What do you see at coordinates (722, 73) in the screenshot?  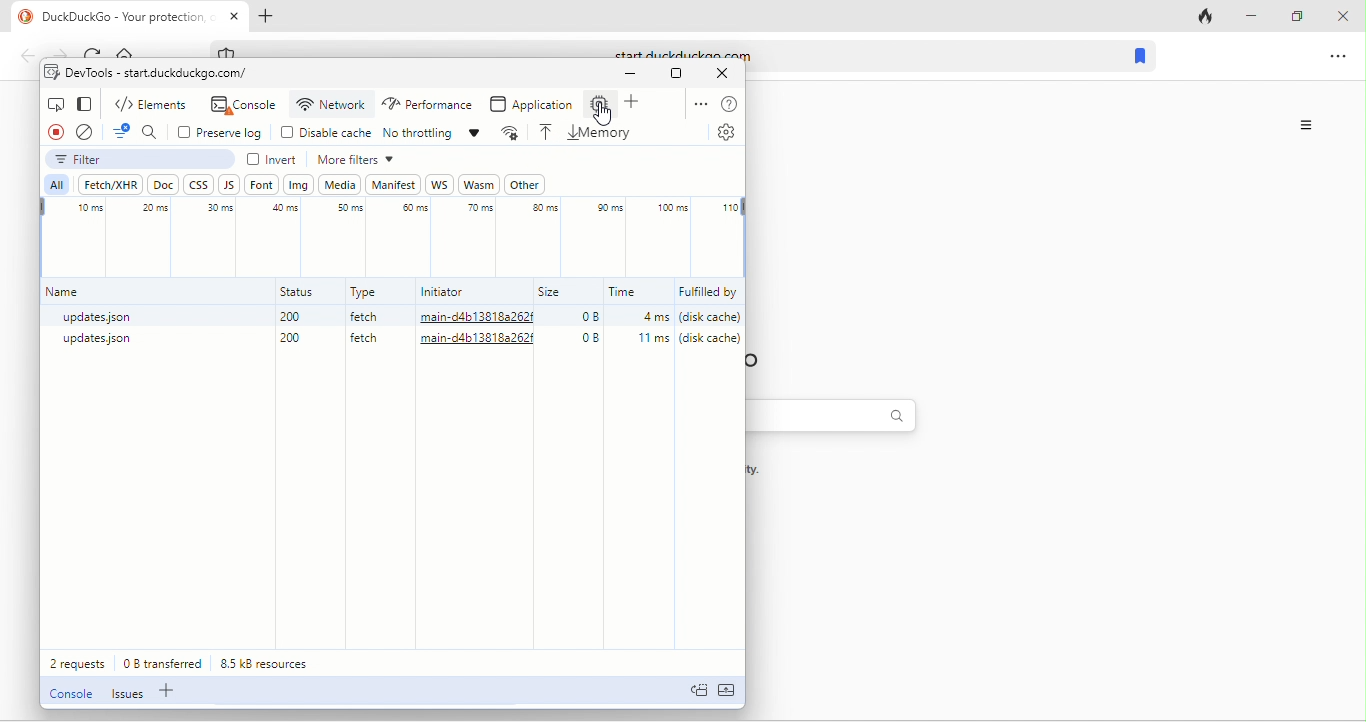 I see `close` at bounding box center [722, 73].